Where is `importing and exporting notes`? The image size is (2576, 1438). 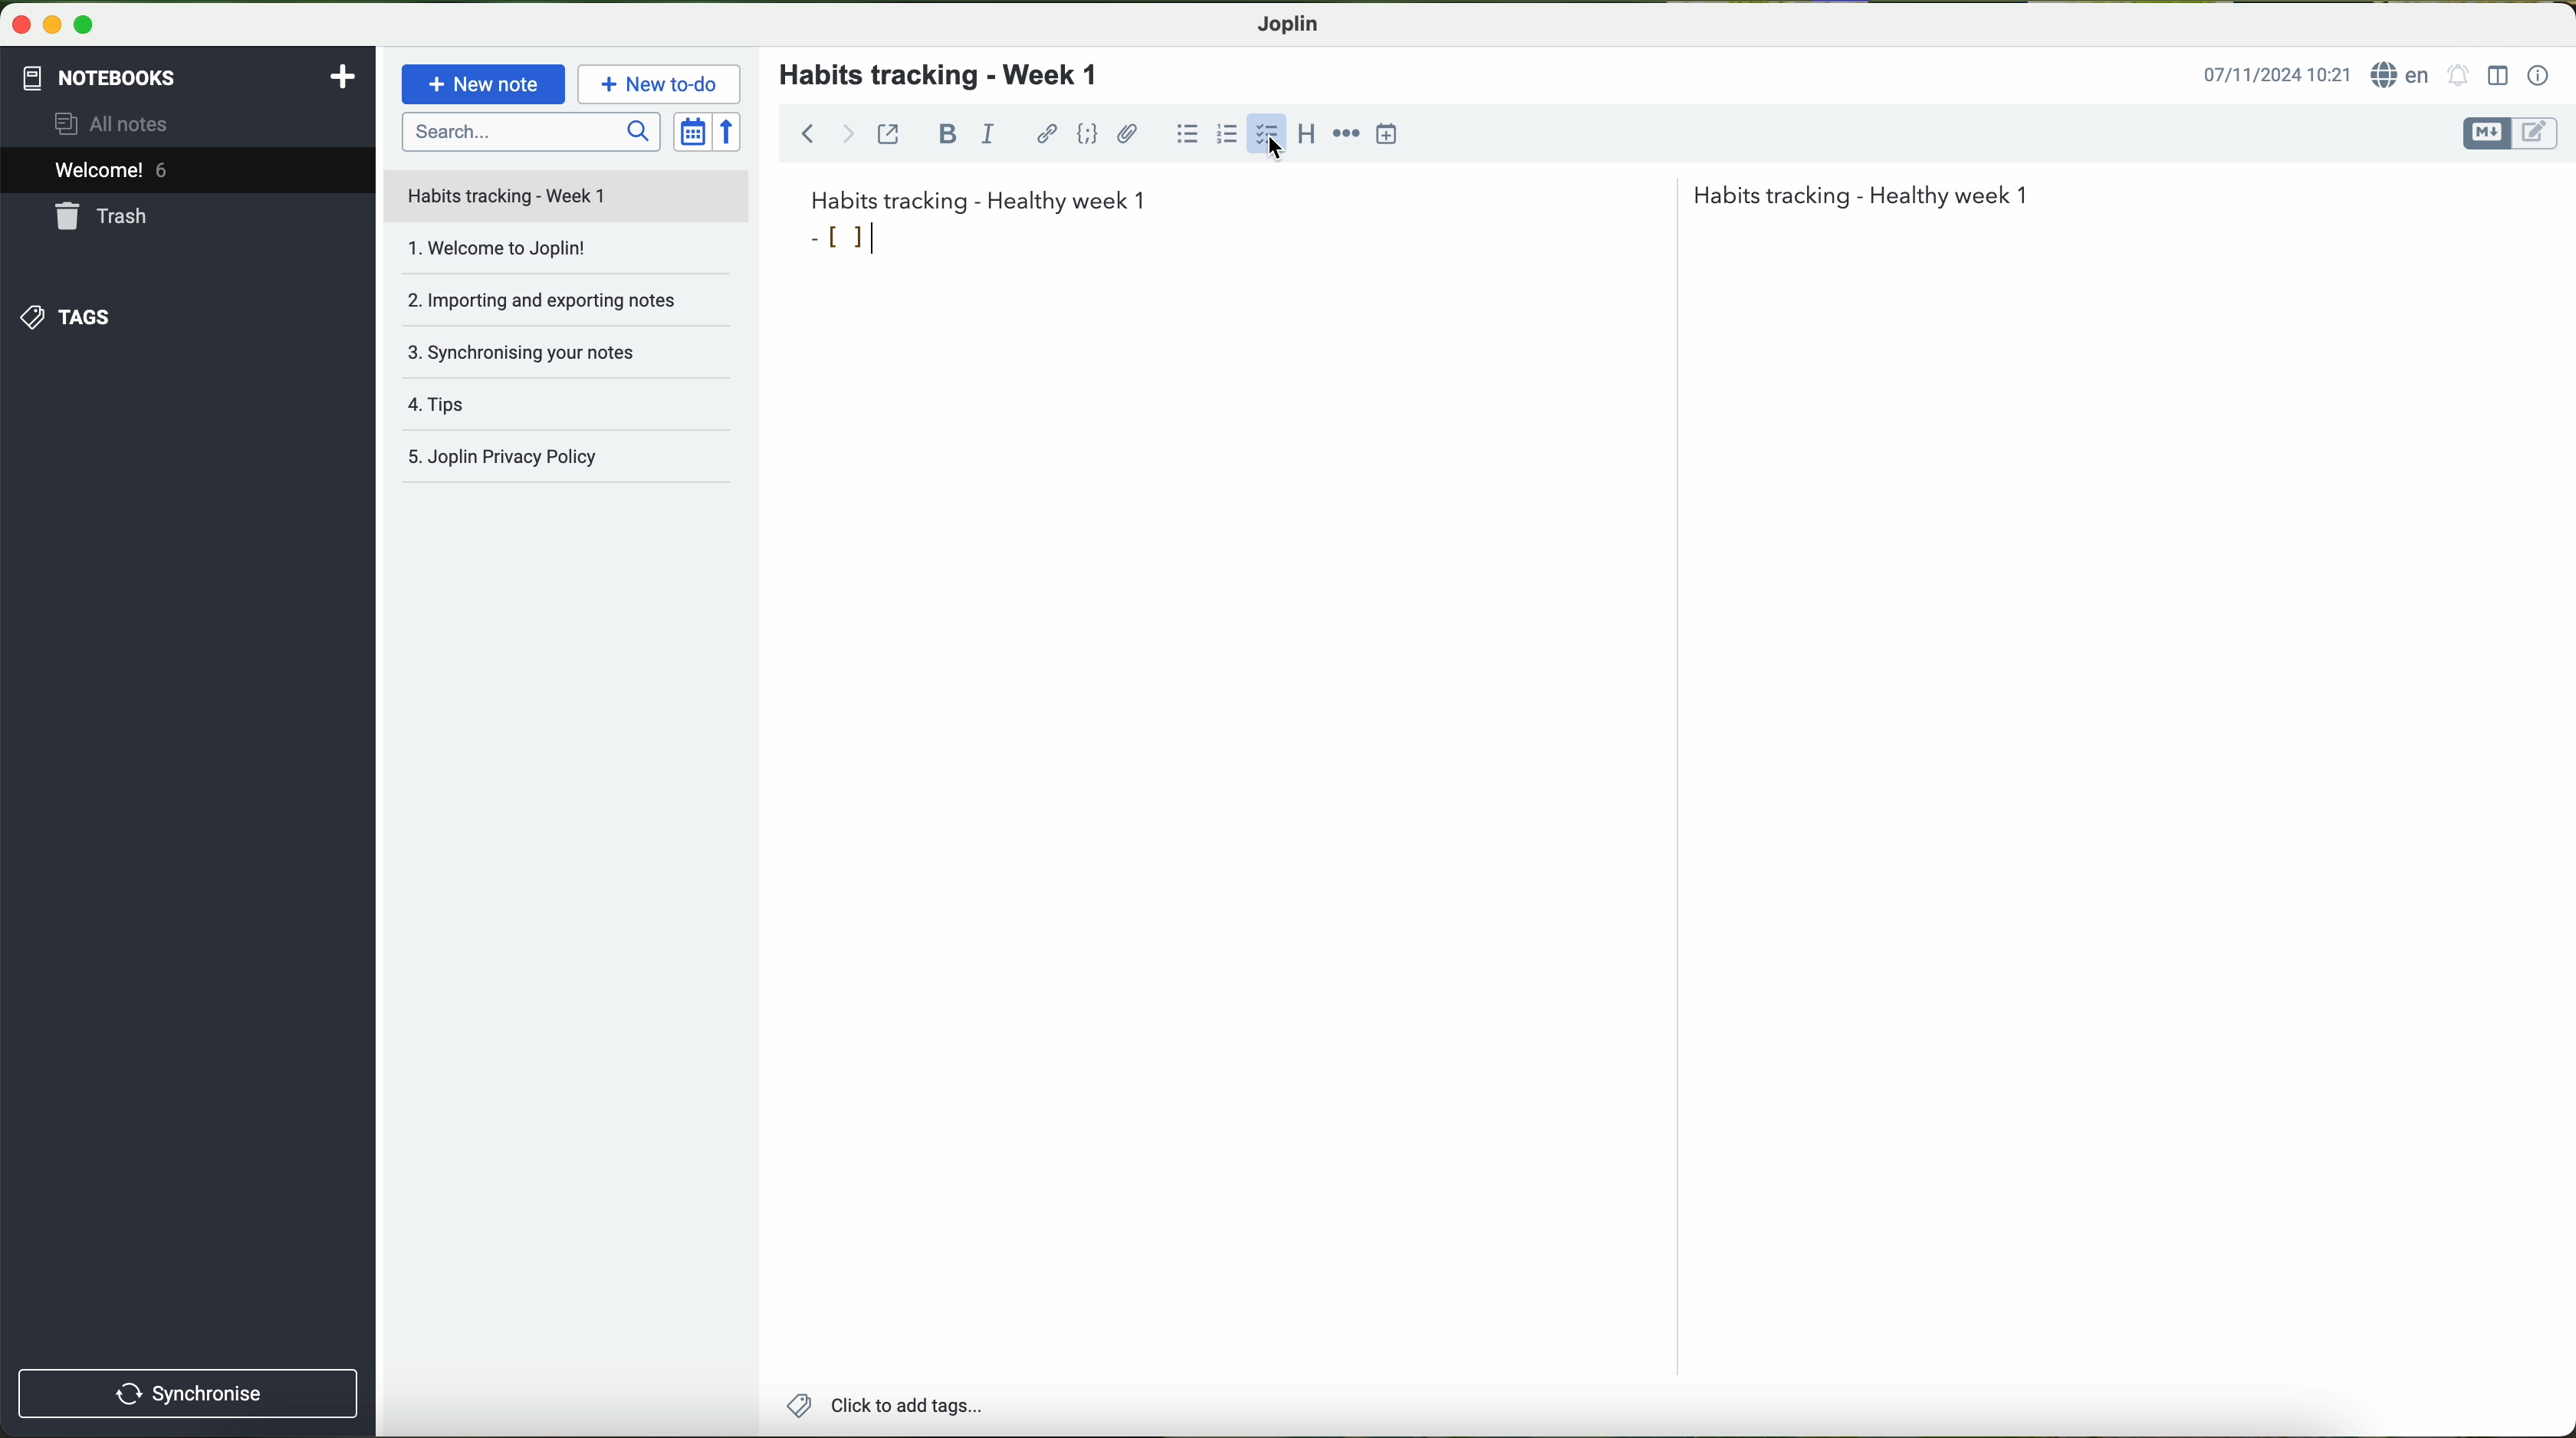 importing and exporting notes is located at coordinates (564, 307).